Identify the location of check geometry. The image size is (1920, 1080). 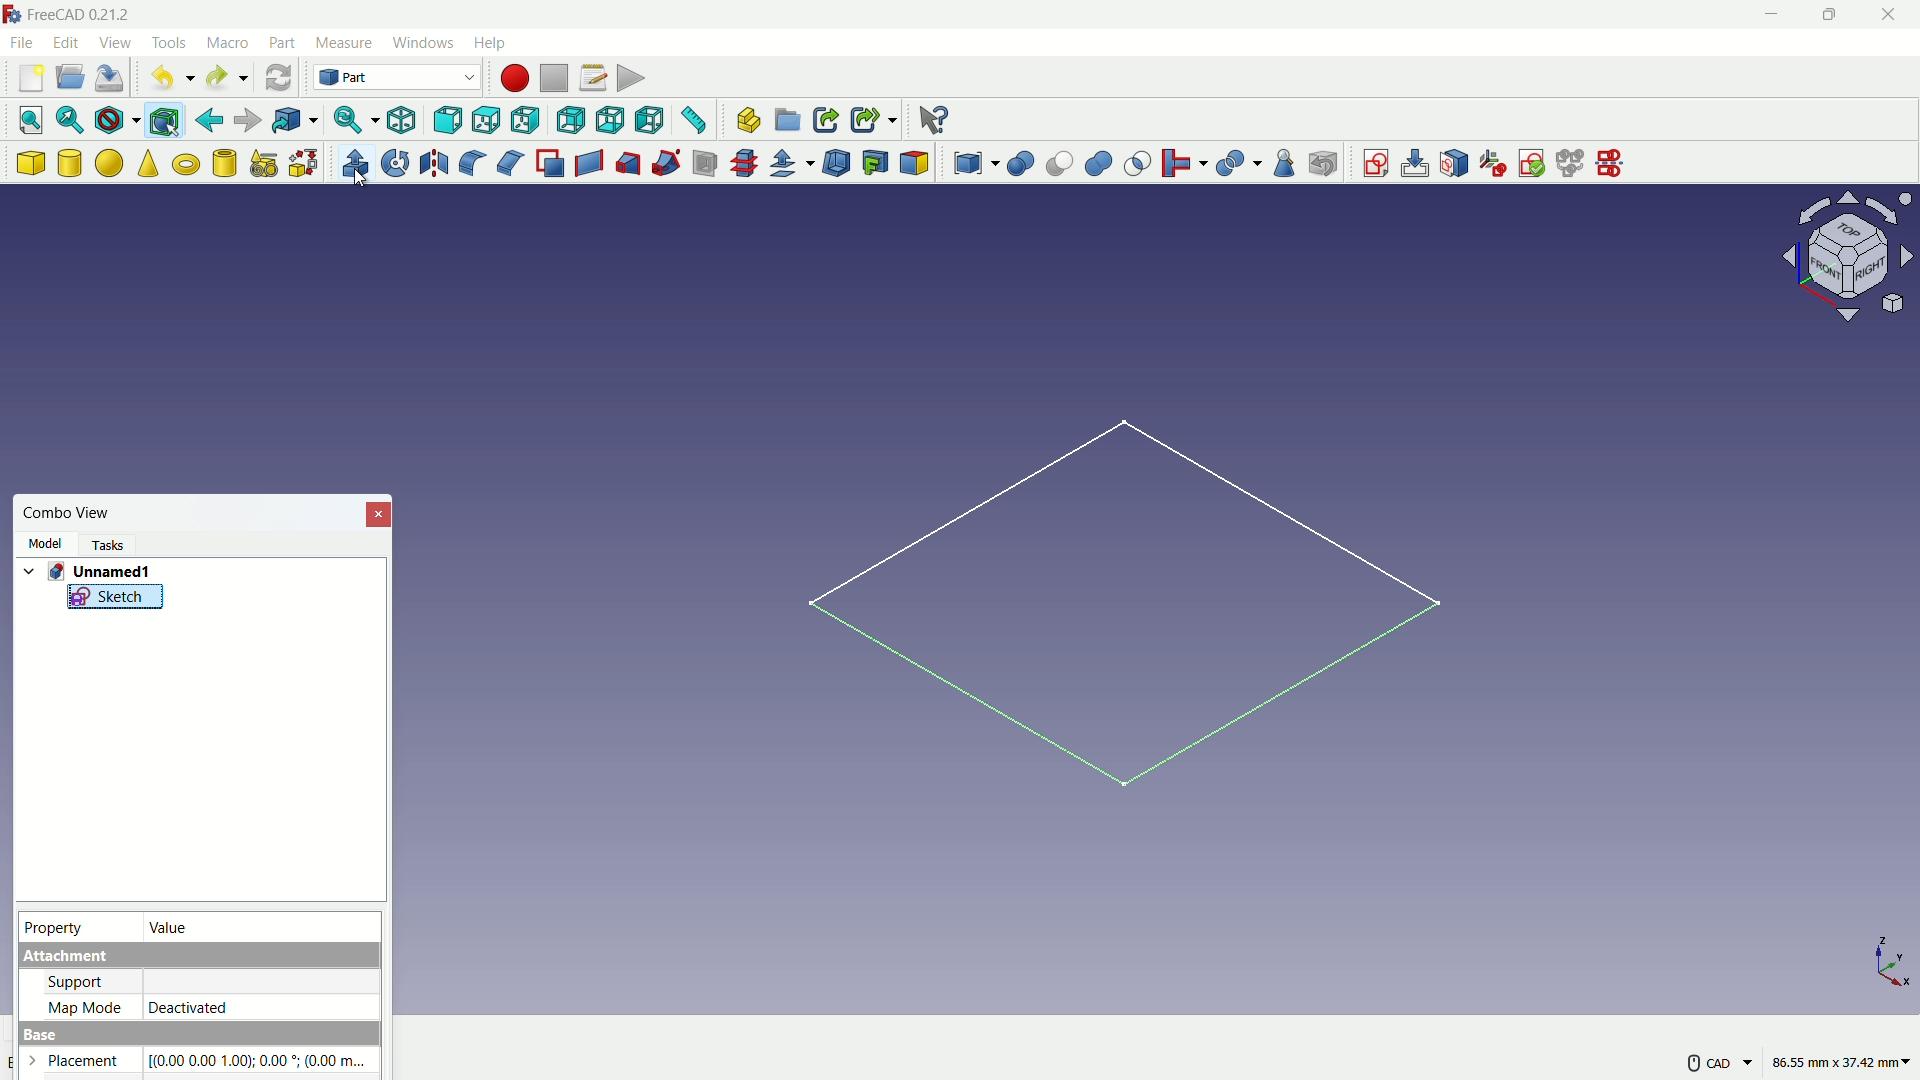
(1287, 163).